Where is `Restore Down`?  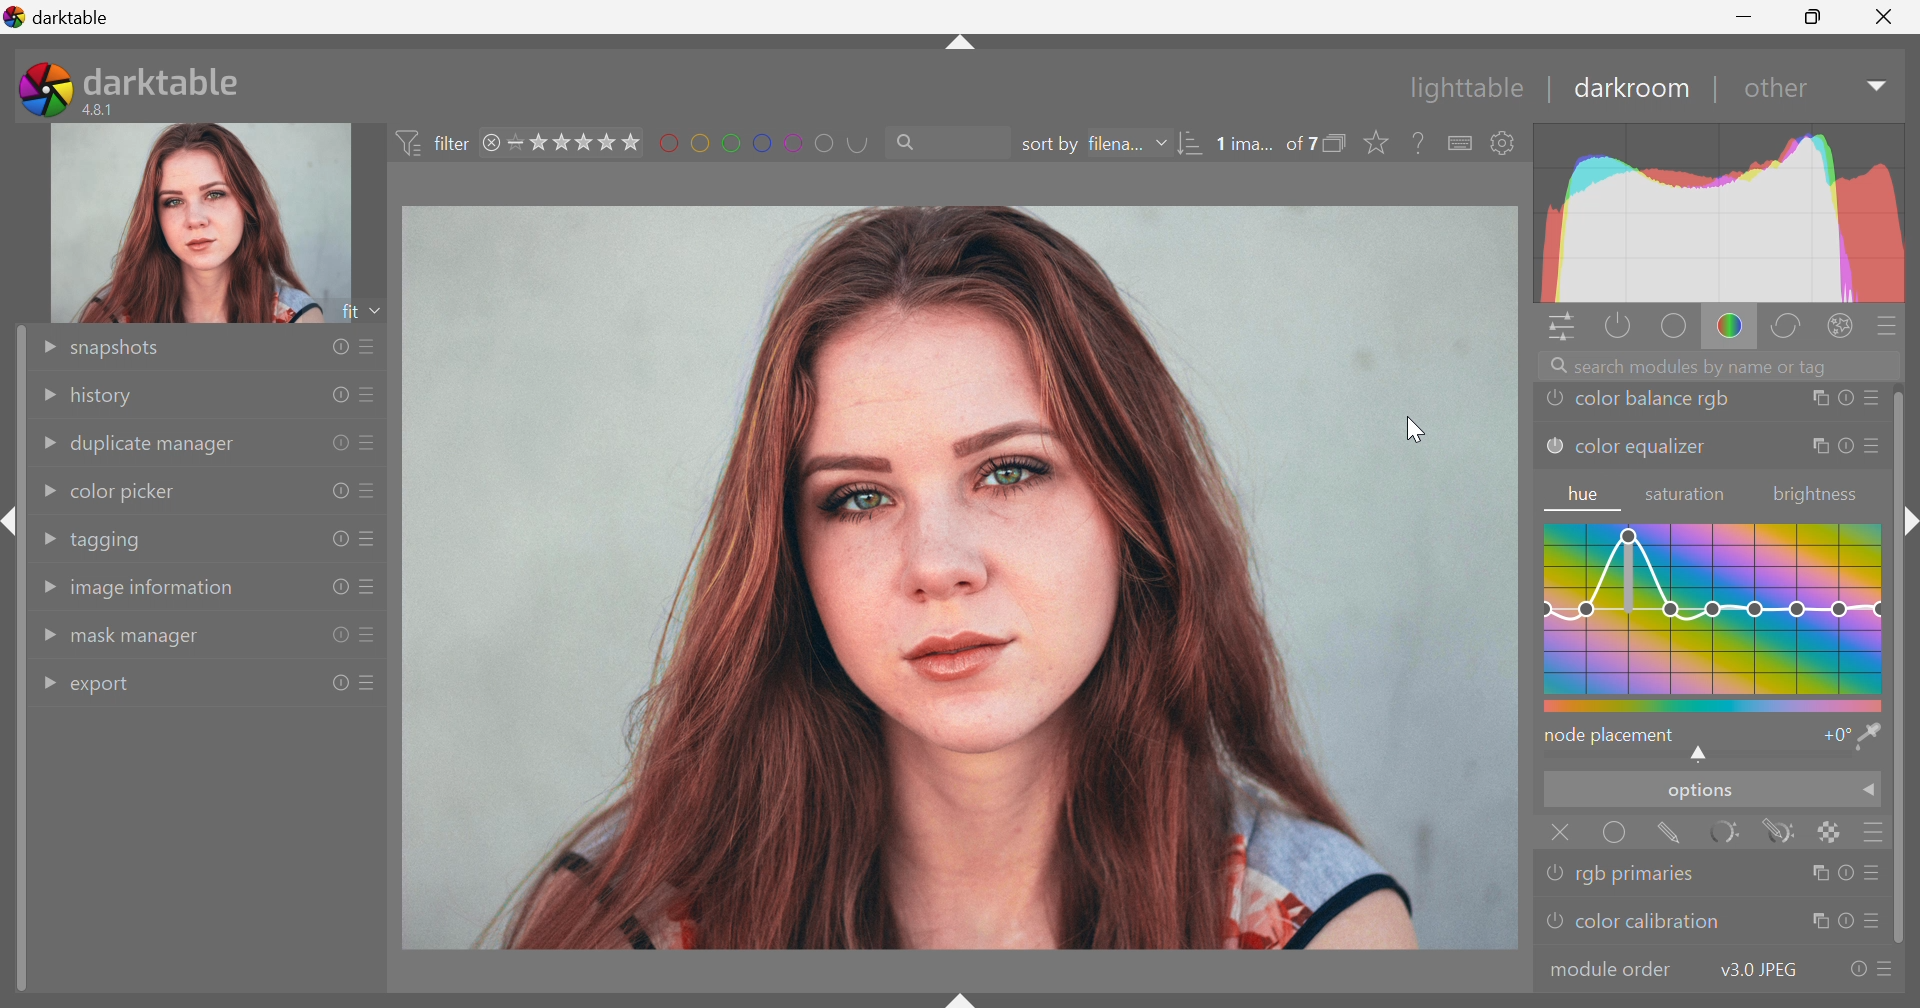
Restore Down is located at coordinates (1816, 19).